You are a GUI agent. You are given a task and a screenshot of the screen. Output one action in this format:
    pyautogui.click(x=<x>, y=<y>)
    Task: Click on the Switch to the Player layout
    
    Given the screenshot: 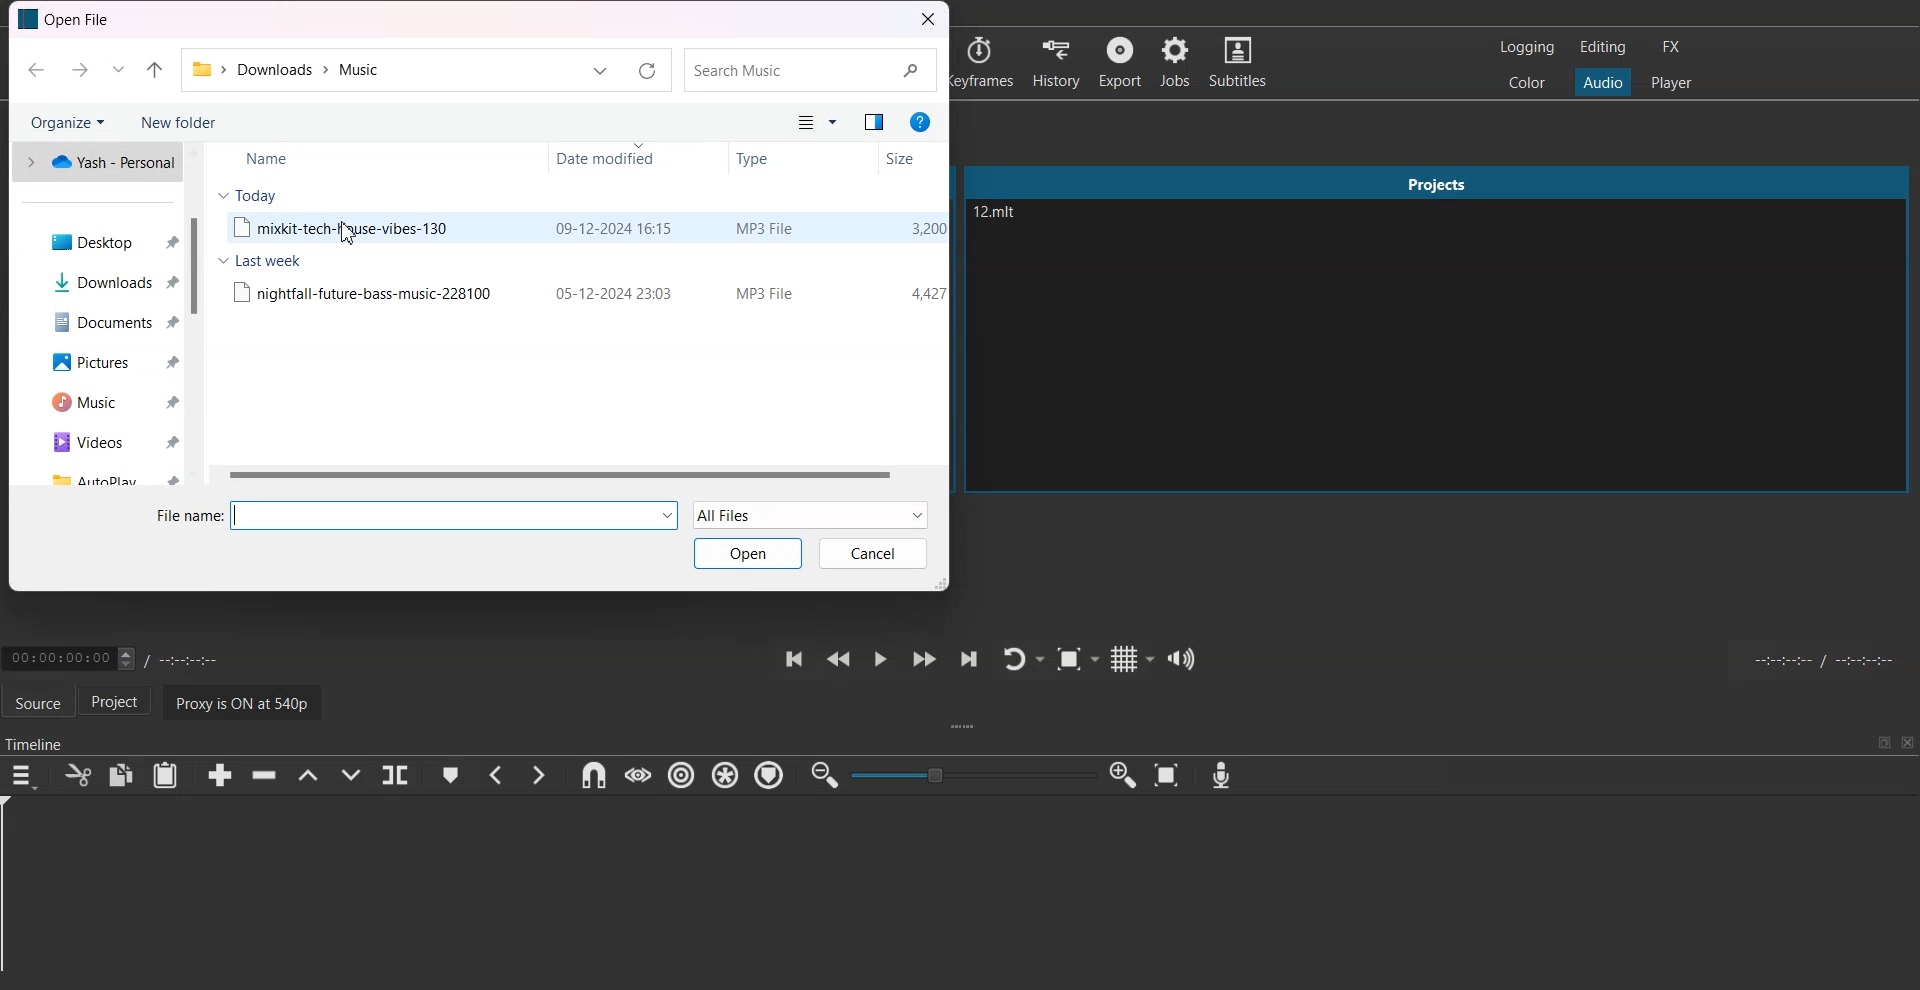 What is the action you would take?
    pyautogui.click(x=1672, y=81)
    